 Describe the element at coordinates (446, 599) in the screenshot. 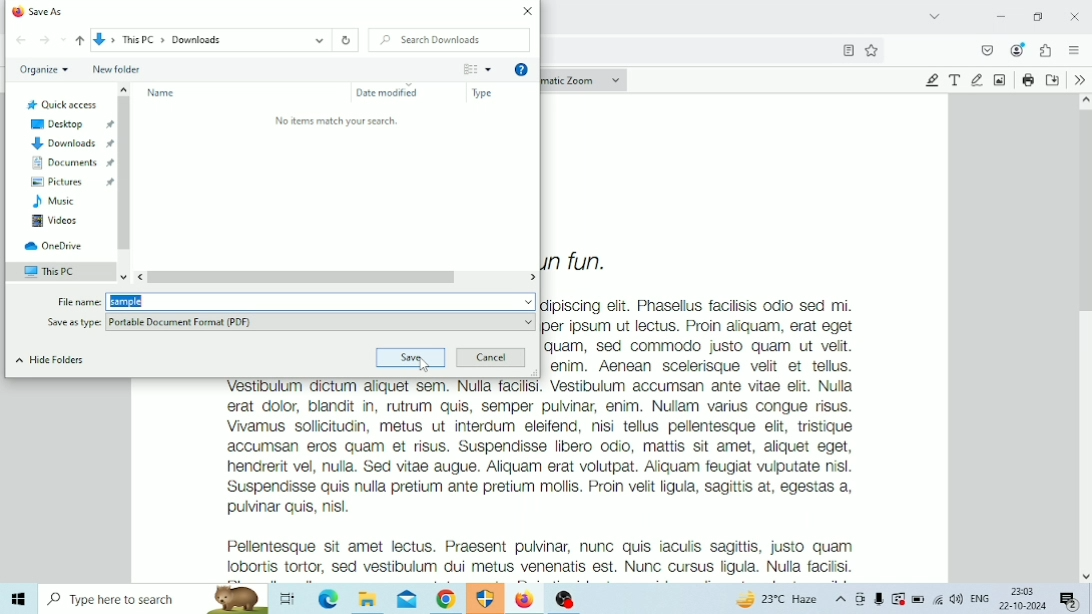

I see `Google Chrome` at that location.